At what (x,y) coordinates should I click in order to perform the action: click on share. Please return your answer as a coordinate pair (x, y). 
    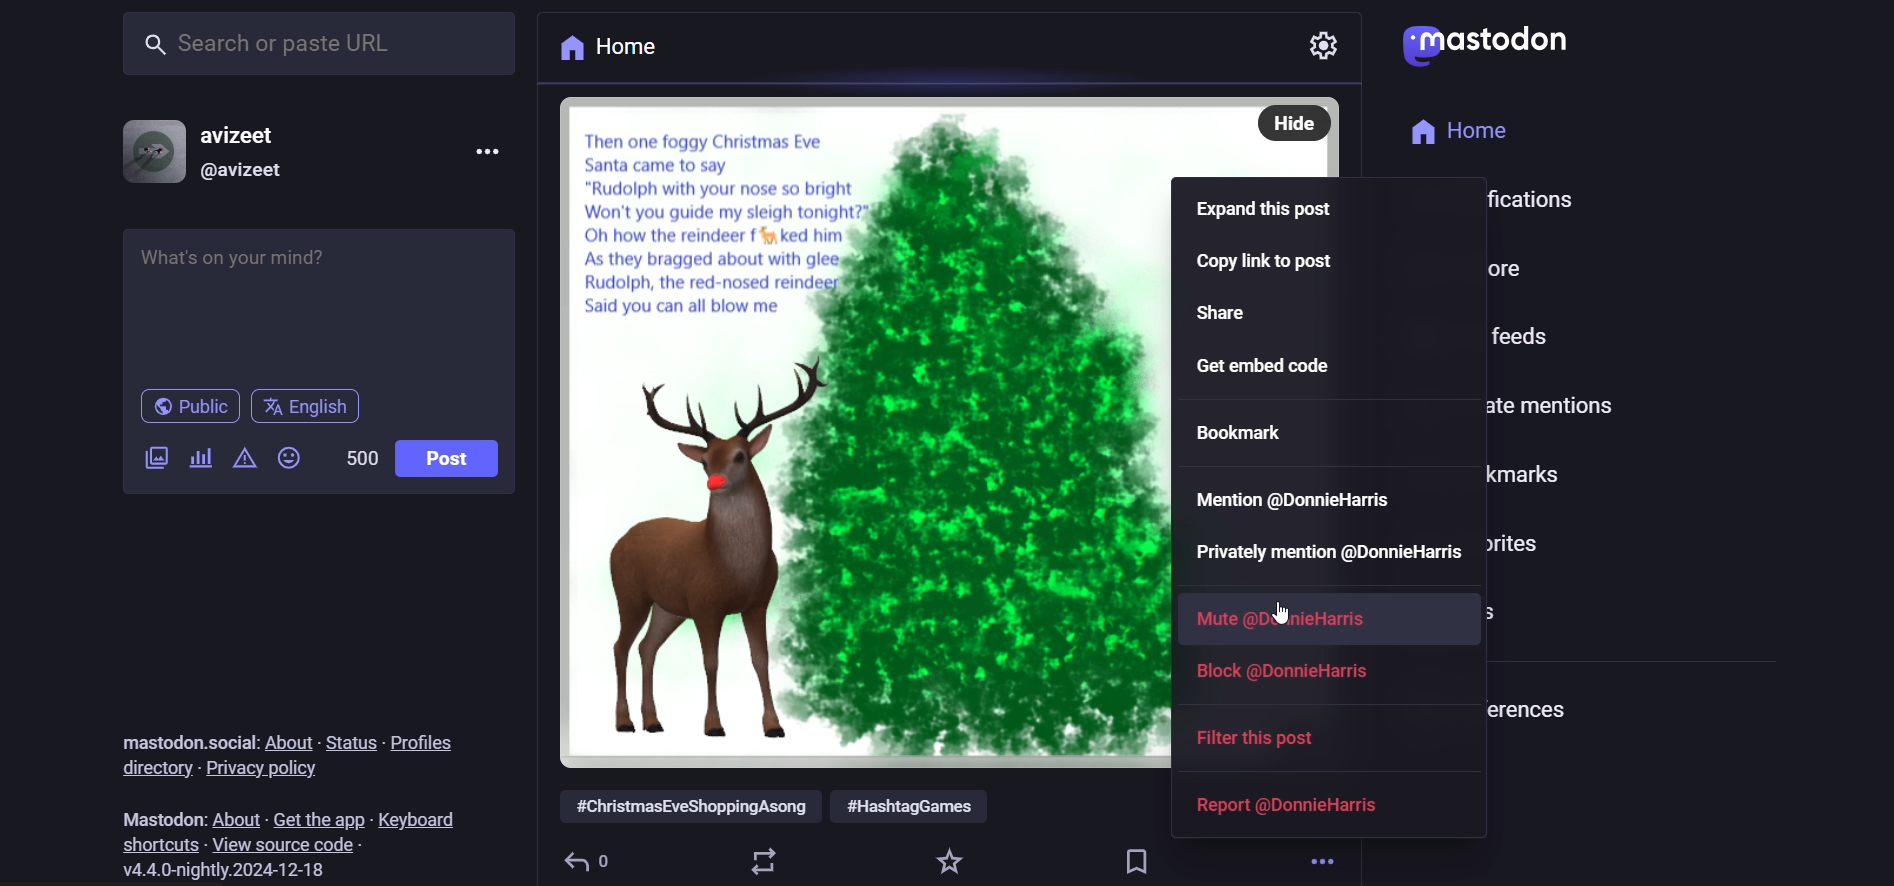
    Looking at the image, I should click on (1229, 316).